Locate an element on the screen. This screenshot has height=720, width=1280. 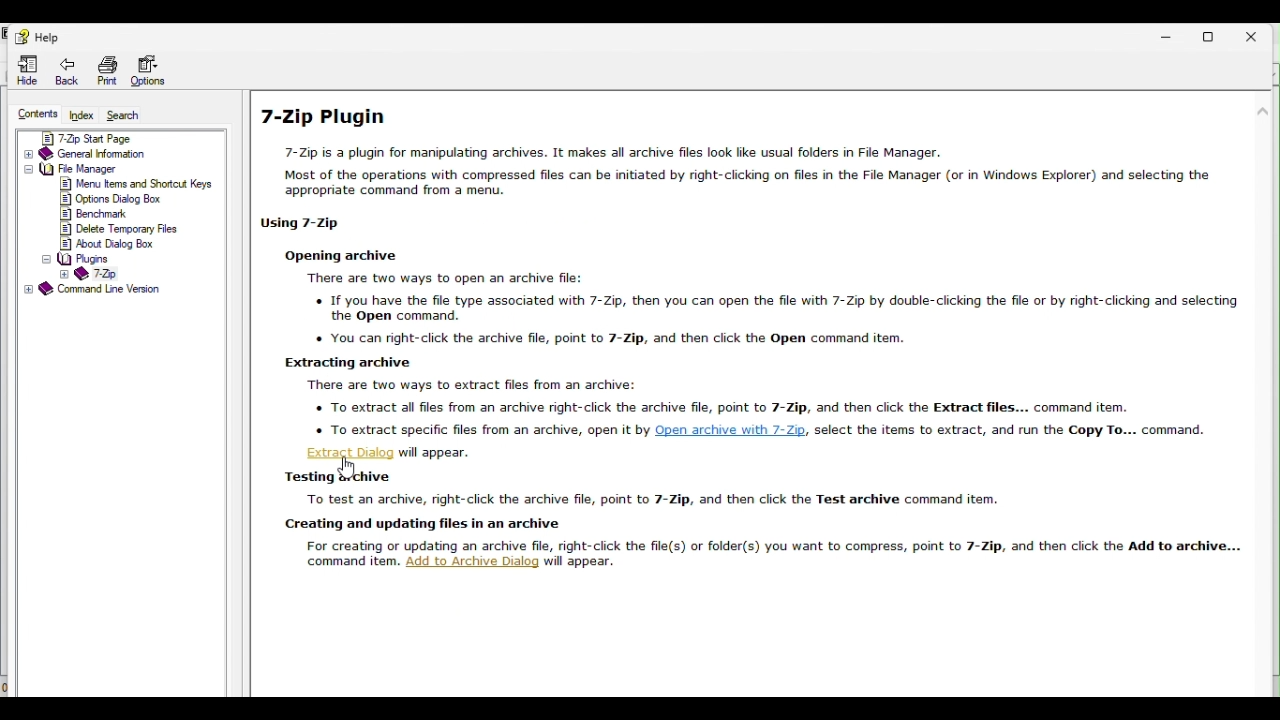
text is located at coordinates (768, 545).